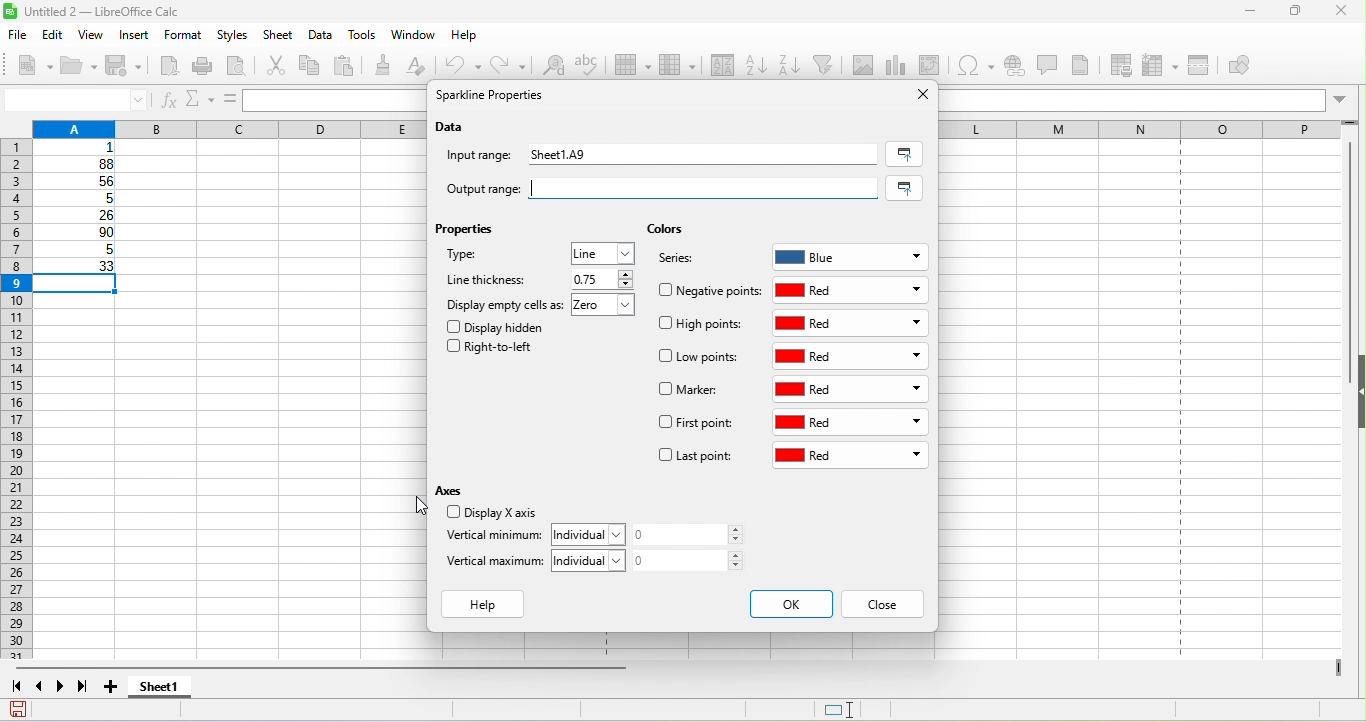  What do you see at coordinates (853, 290) in the screenshot?
I see `red` at bounding box center [853, 290].